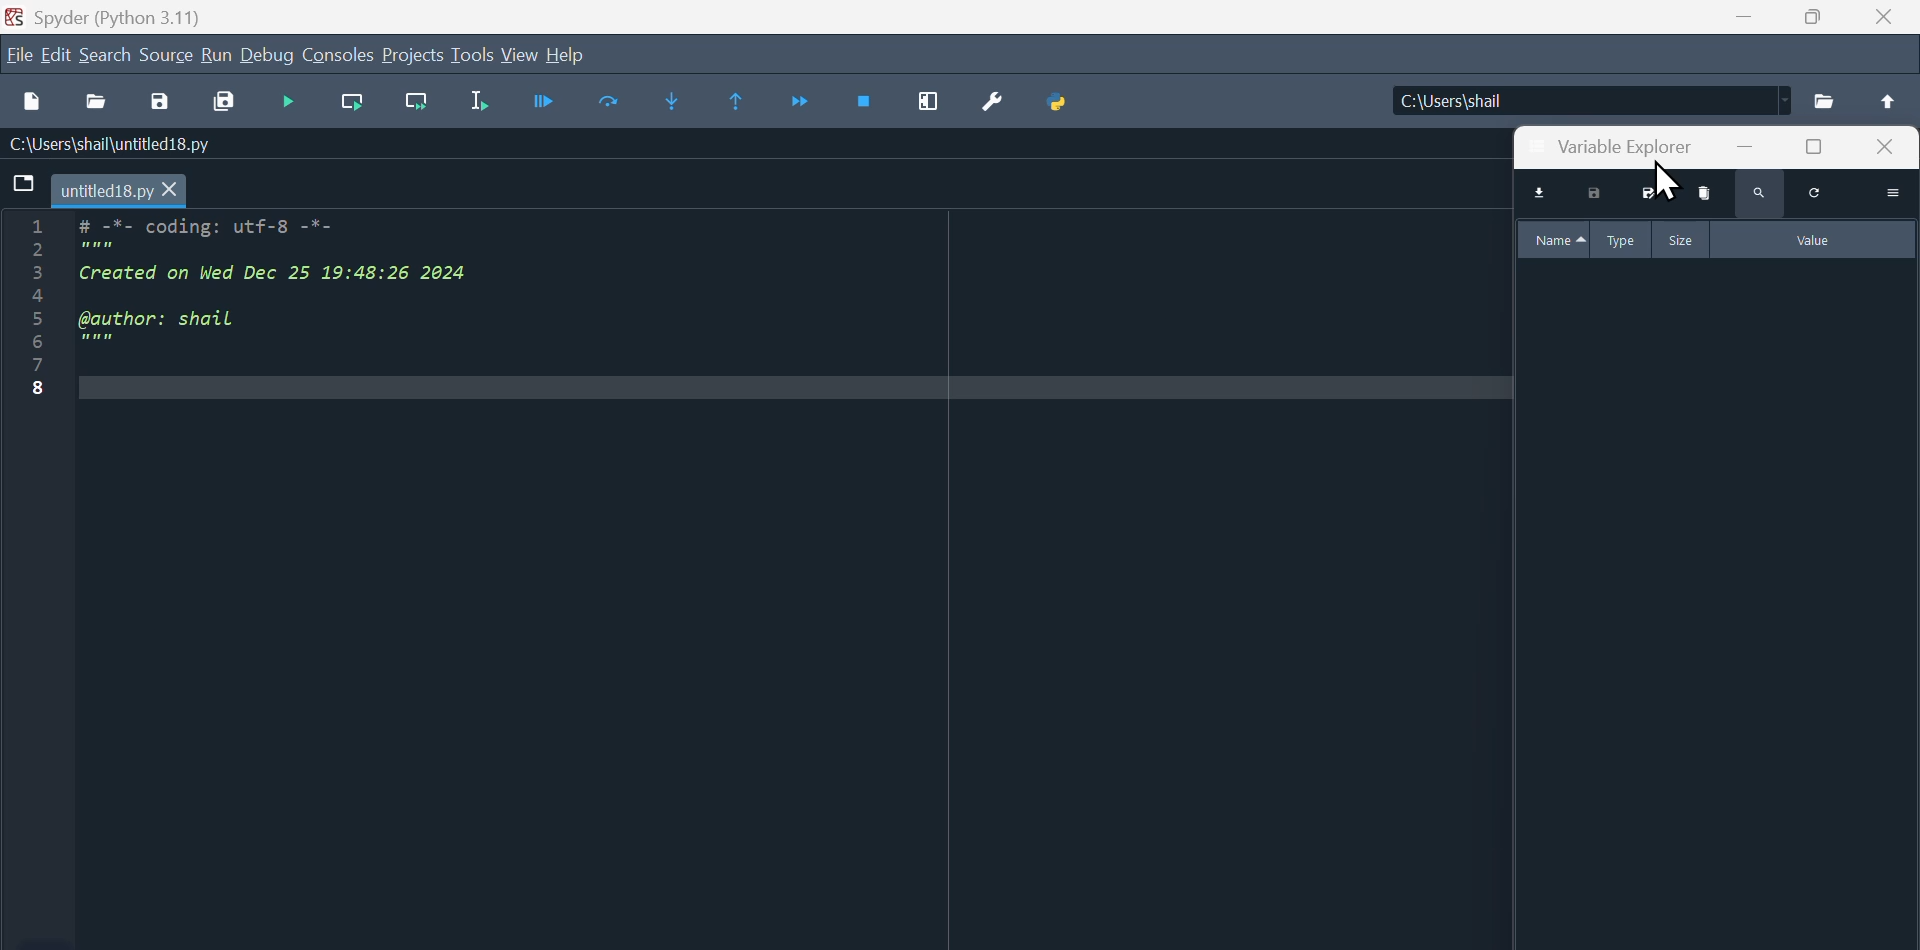  Describe the element at coordinates (1624, 238) in the screenshot. I see `type` at that location.